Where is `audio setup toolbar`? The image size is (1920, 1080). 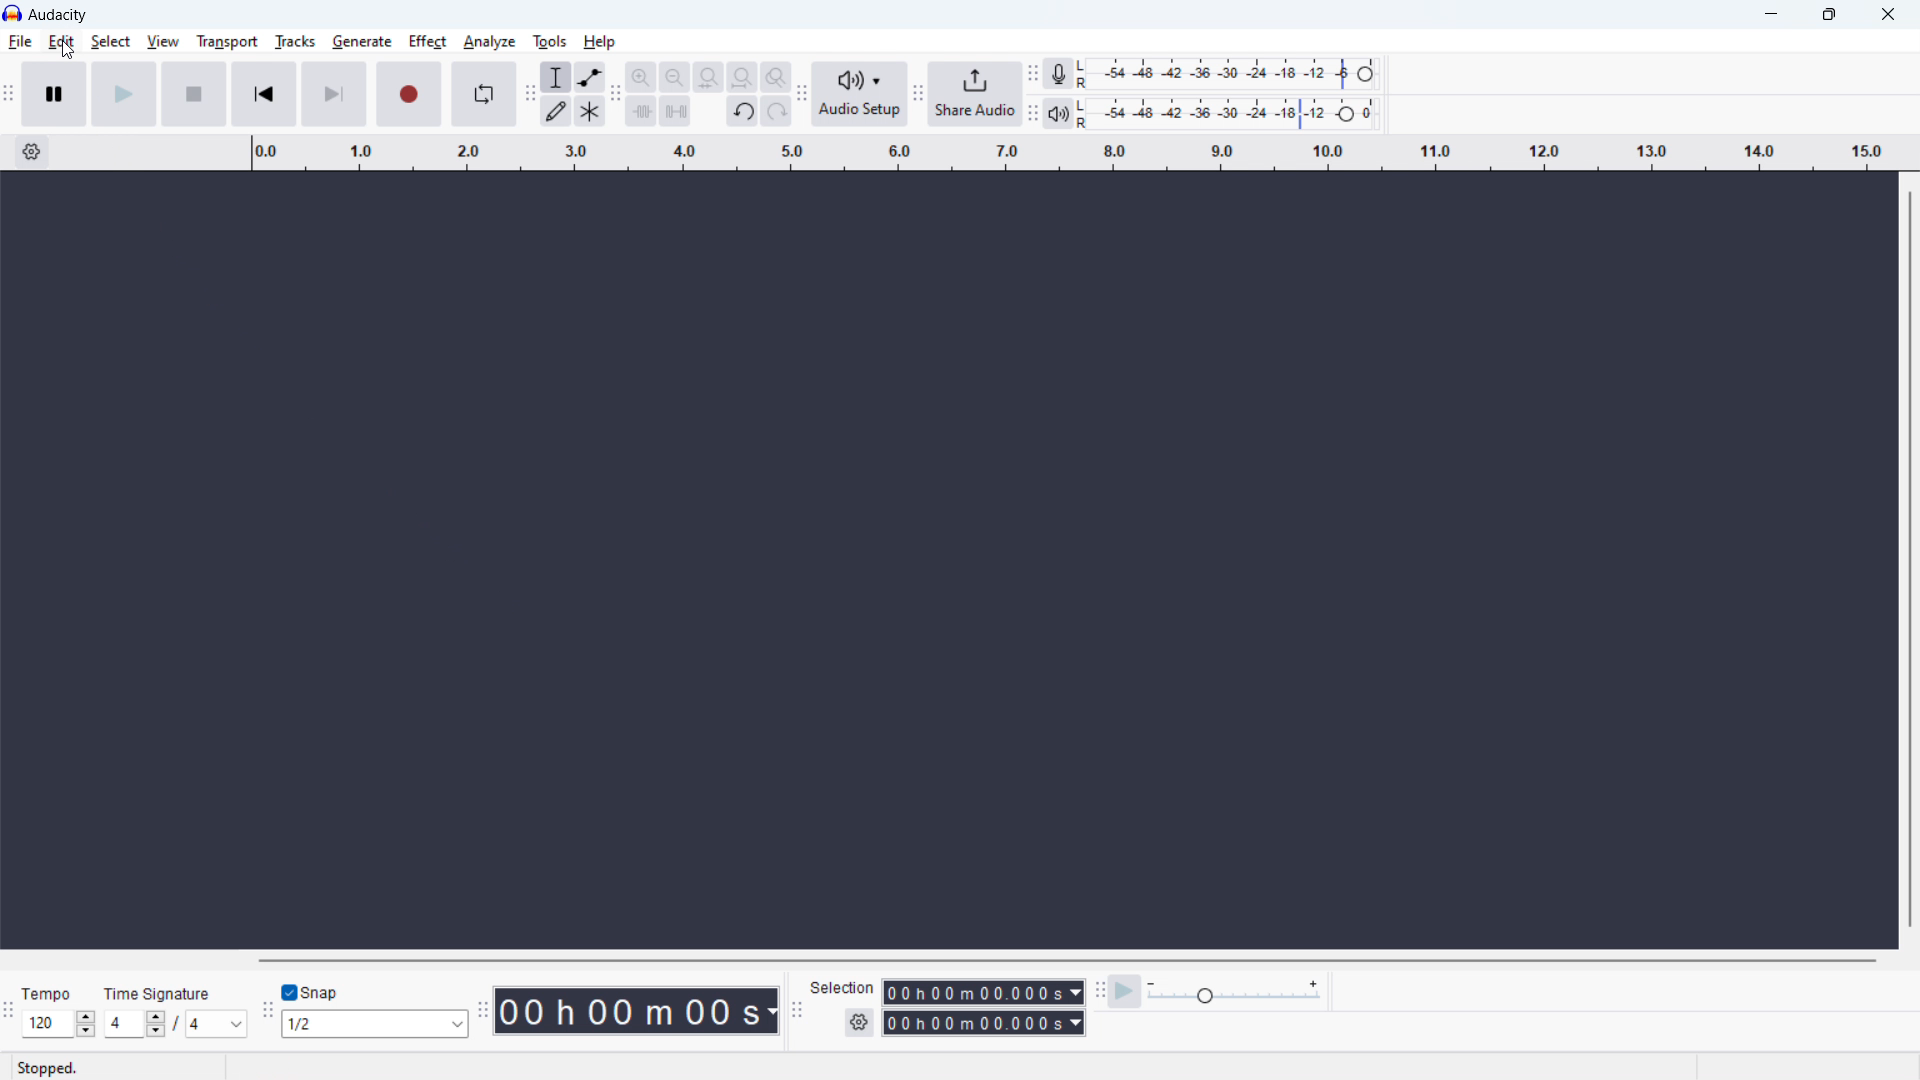 audio setup toolbar is located at coordinates (803, 94).